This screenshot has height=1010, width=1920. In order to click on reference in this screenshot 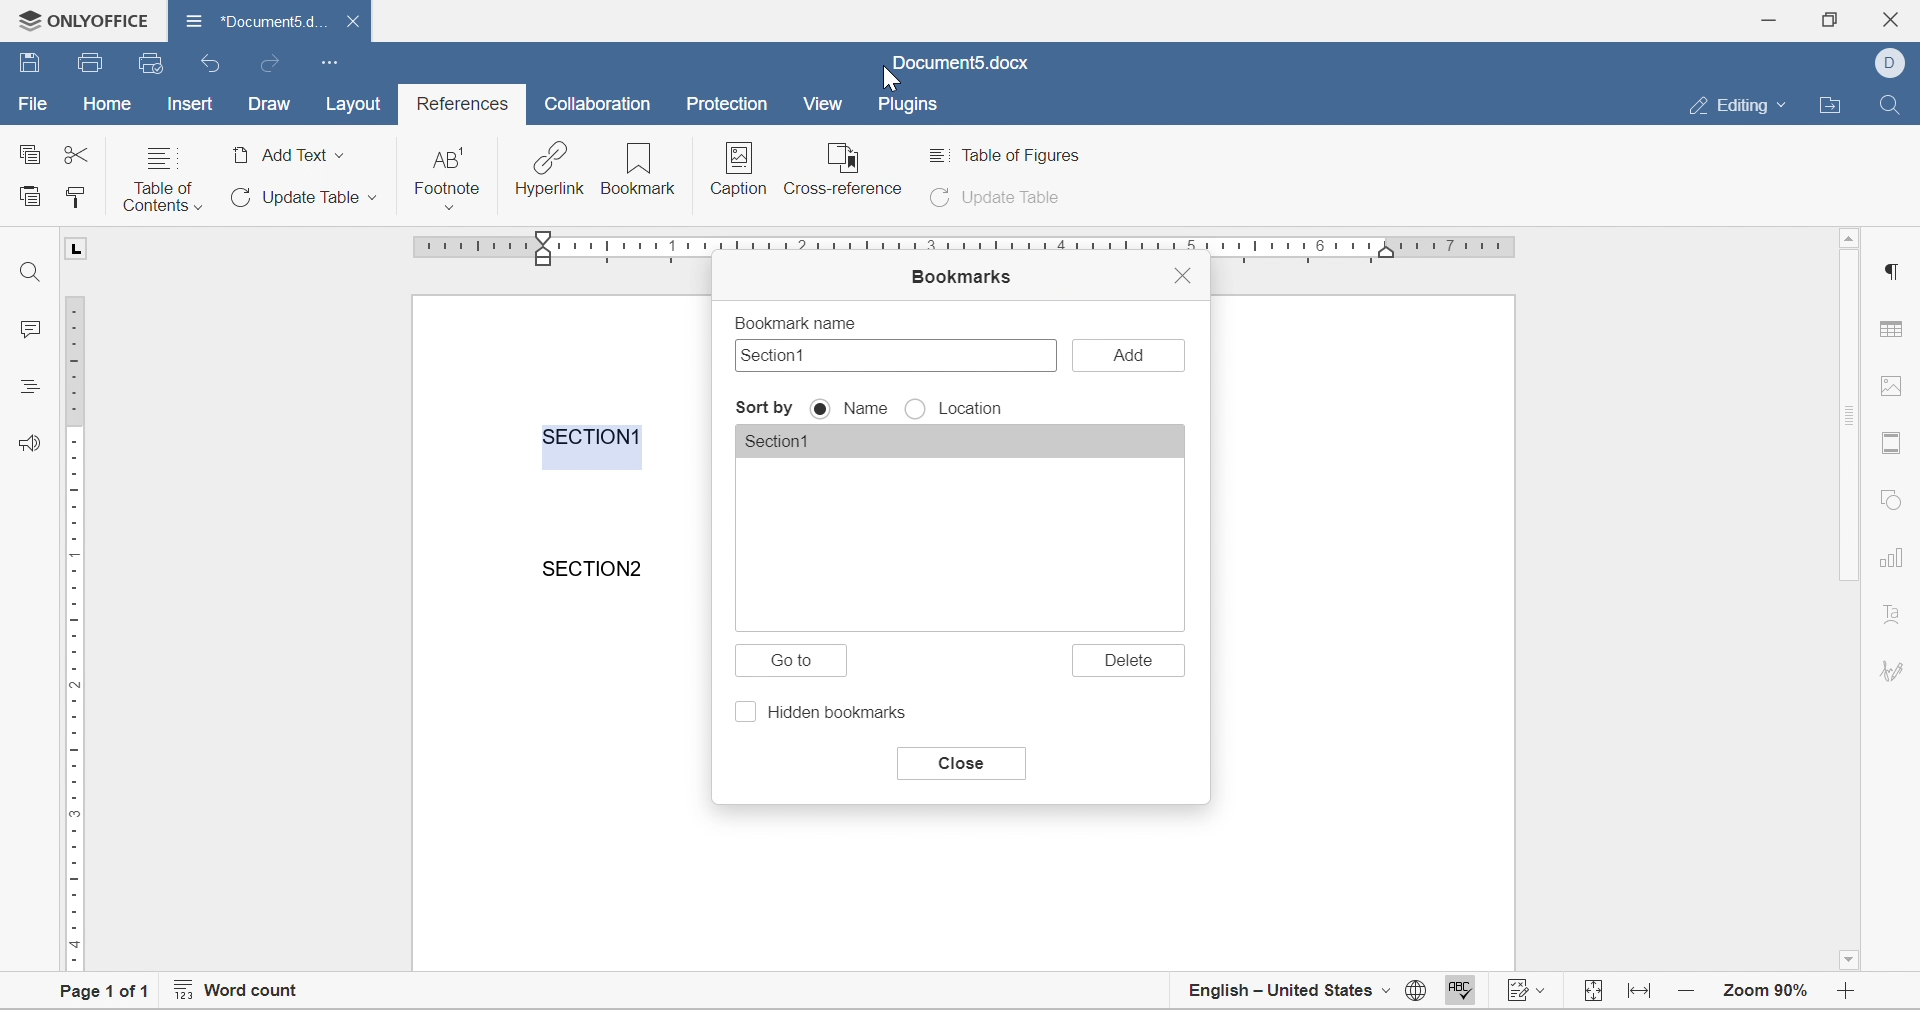, I will do `click(845, 167)`.